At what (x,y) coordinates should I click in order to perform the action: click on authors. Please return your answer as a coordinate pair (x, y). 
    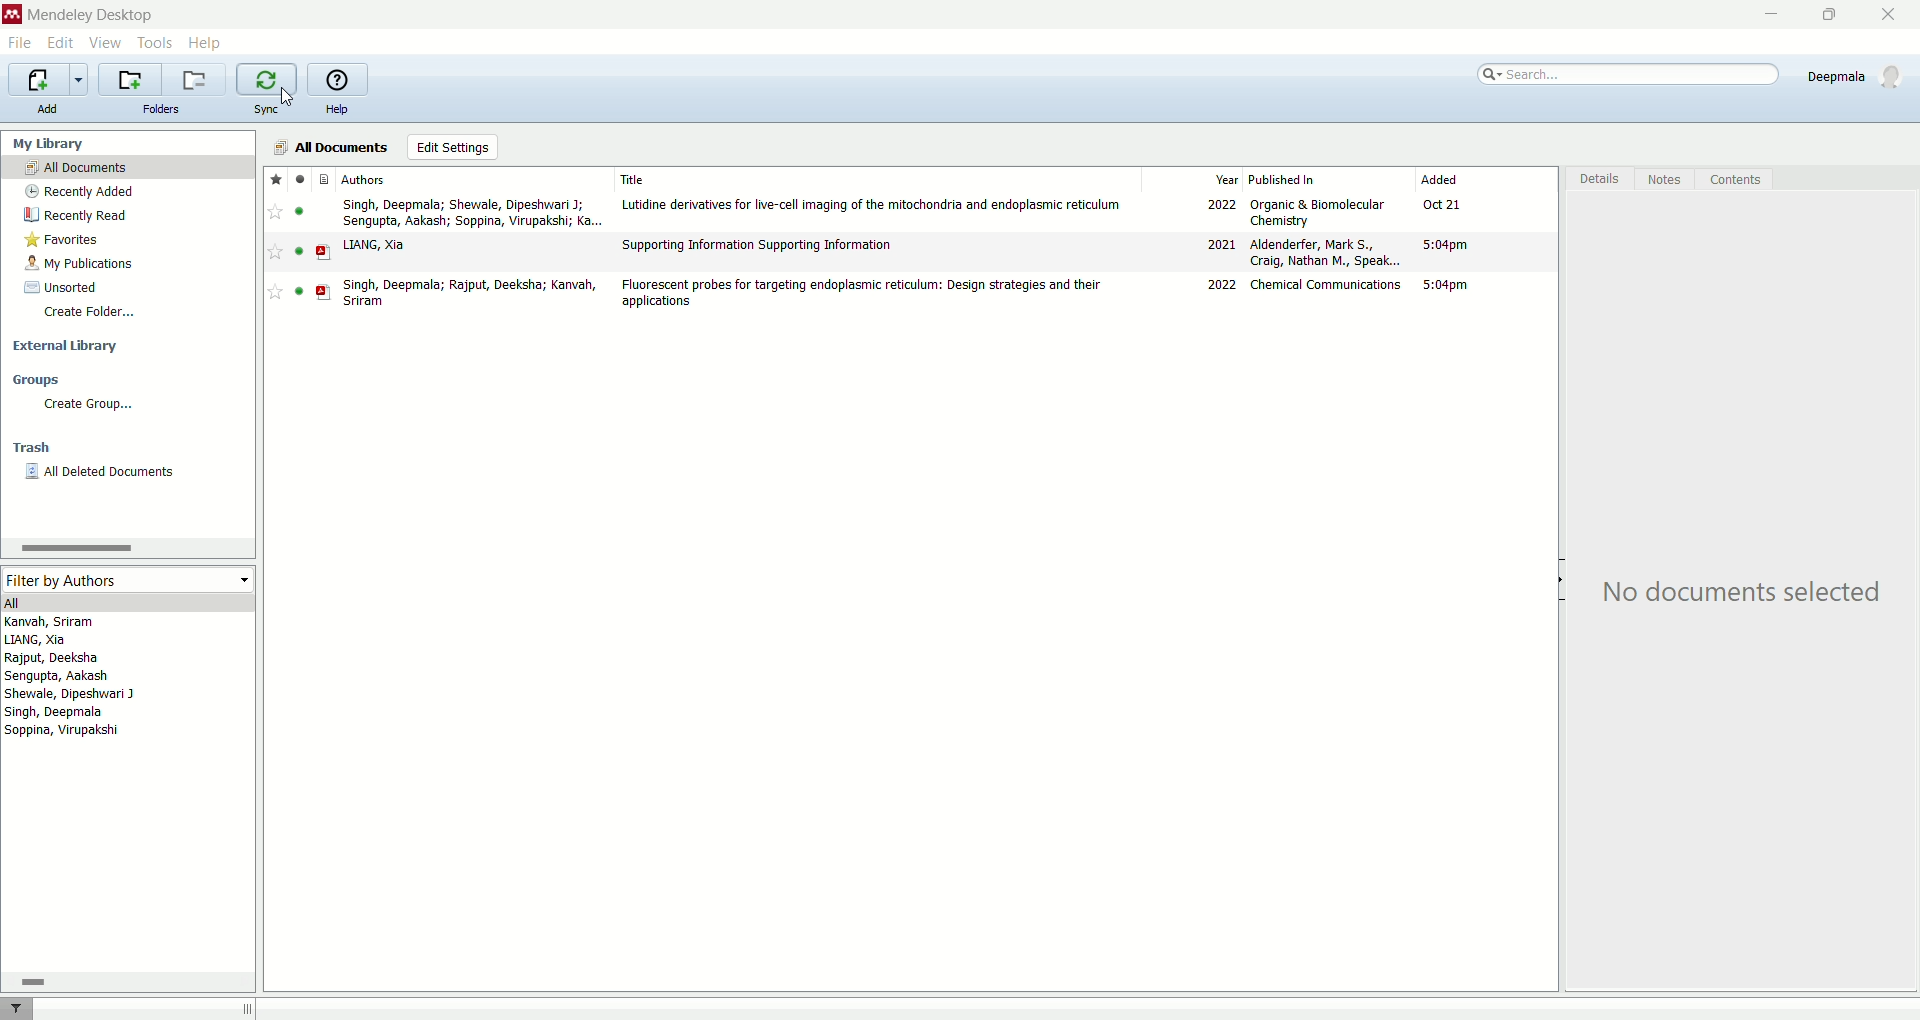
    Looking at the image, I should click on (473, 180).